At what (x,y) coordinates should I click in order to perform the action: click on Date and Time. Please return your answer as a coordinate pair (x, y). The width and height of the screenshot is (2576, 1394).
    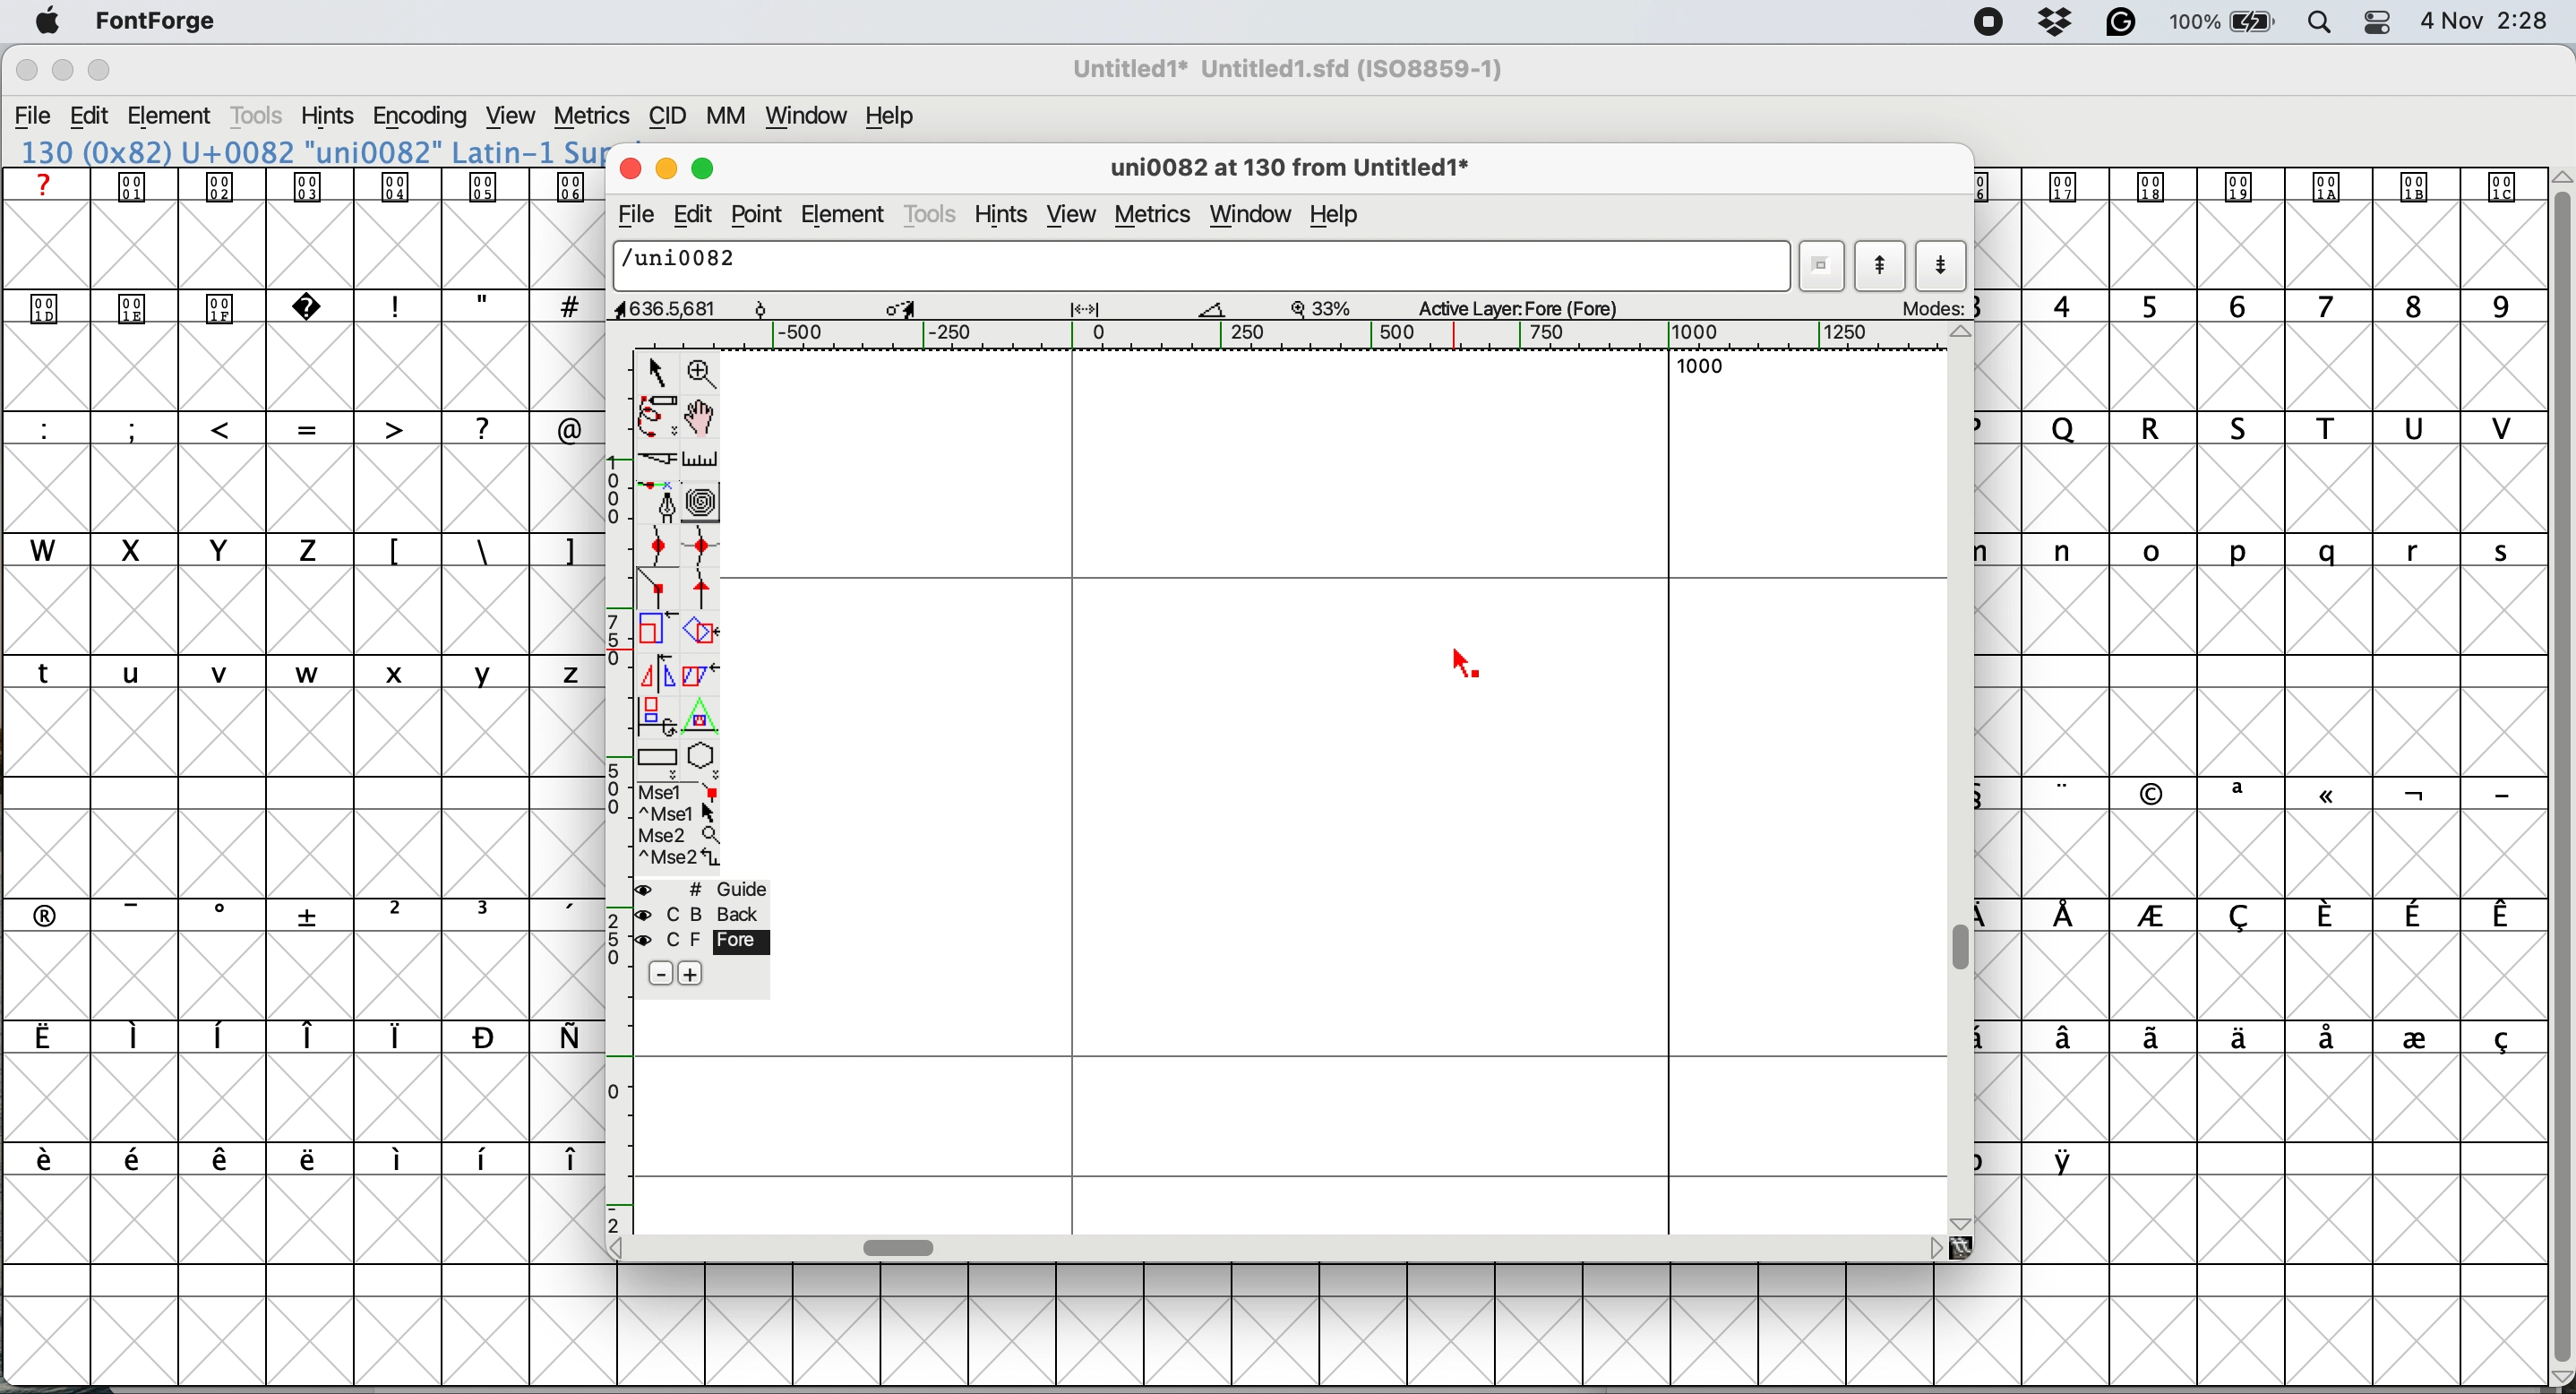
    Looking at the image, I should click on (2494, 21).